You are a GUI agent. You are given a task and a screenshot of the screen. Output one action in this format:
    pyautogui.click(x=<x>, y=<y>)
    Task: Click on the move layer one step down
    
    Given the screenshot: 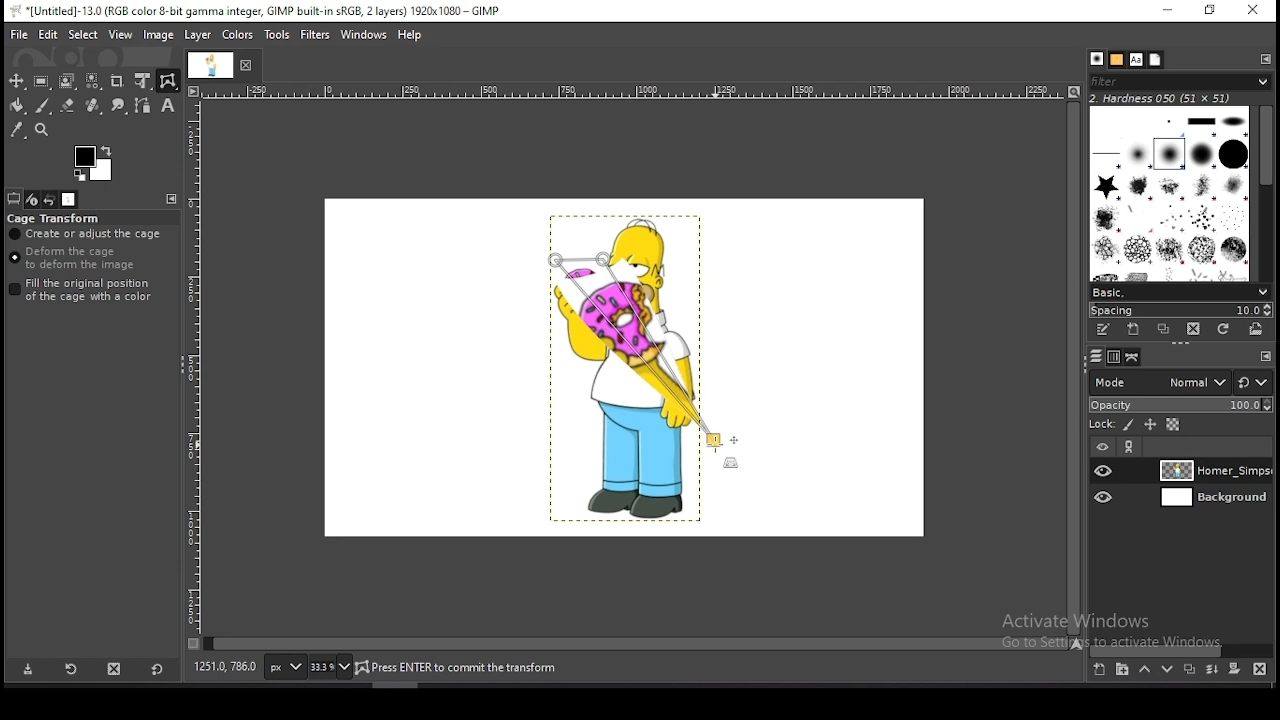 What is the action you would take?
    pyautogui.click(x=1168, y=671)
    